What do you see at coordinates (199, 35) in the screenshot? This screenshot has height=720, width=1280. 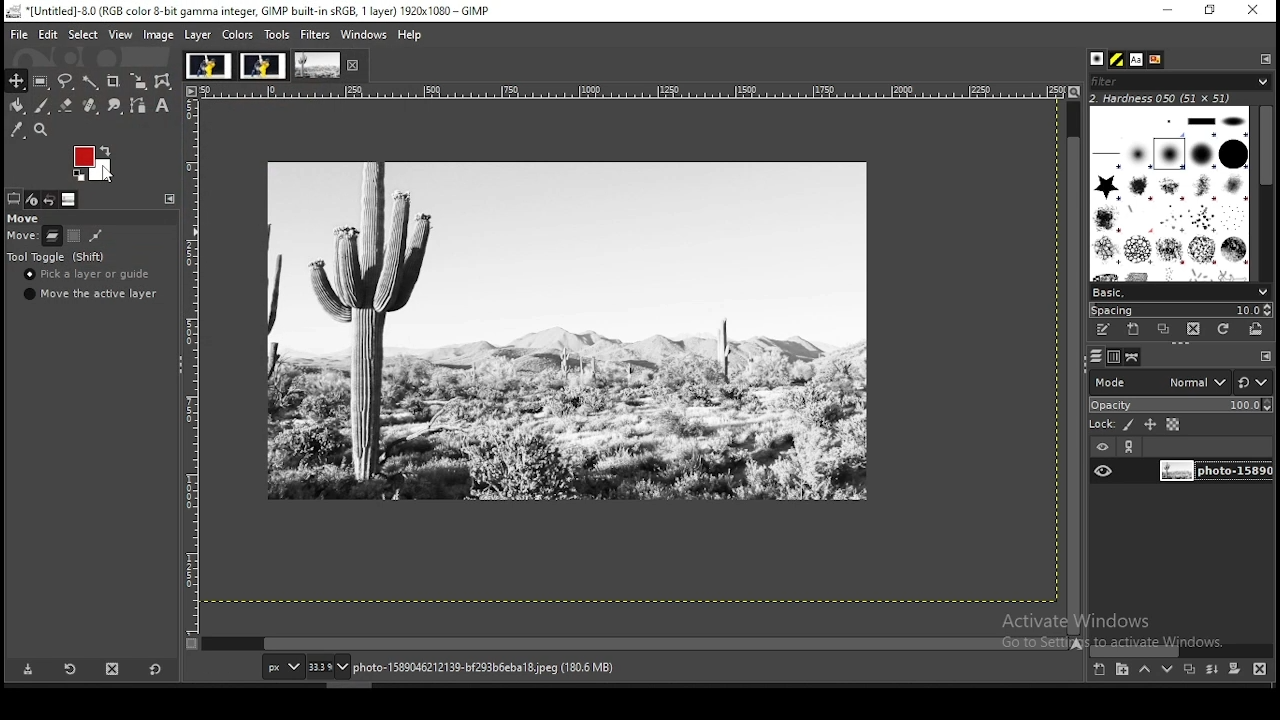 I see `layer` at bounding box center [199, 35].